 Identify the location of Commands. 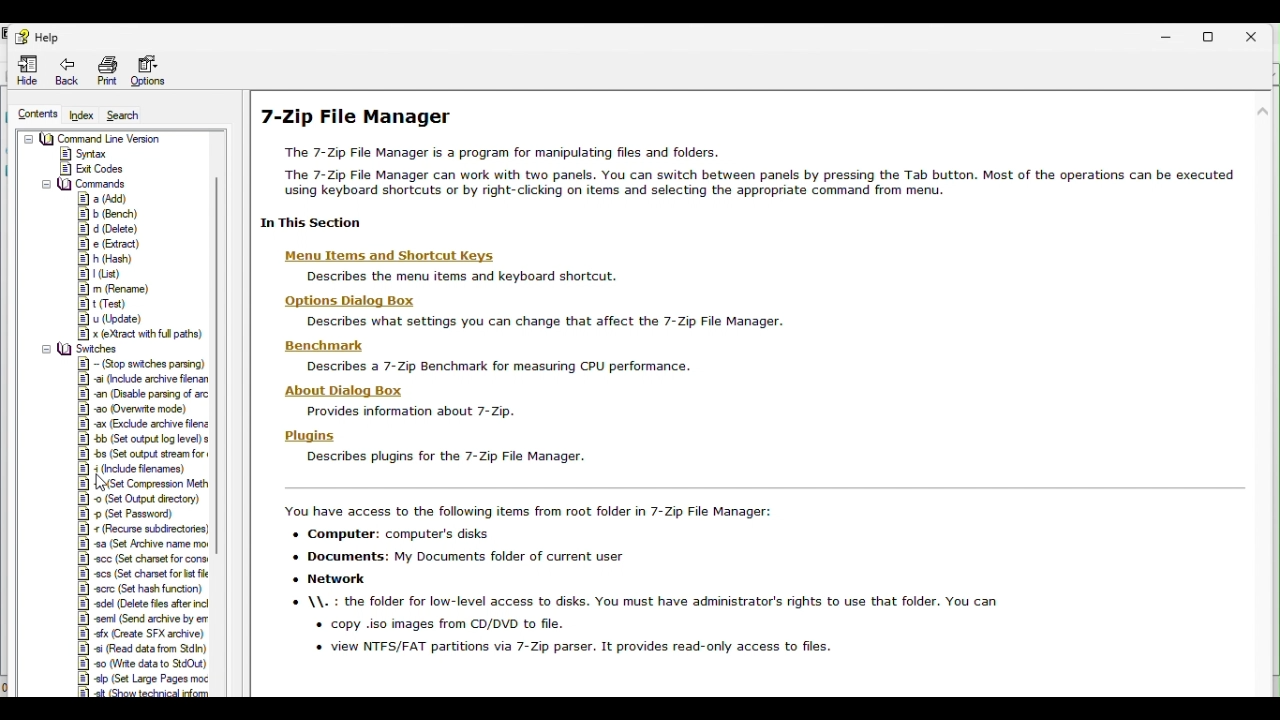
(85, 185).